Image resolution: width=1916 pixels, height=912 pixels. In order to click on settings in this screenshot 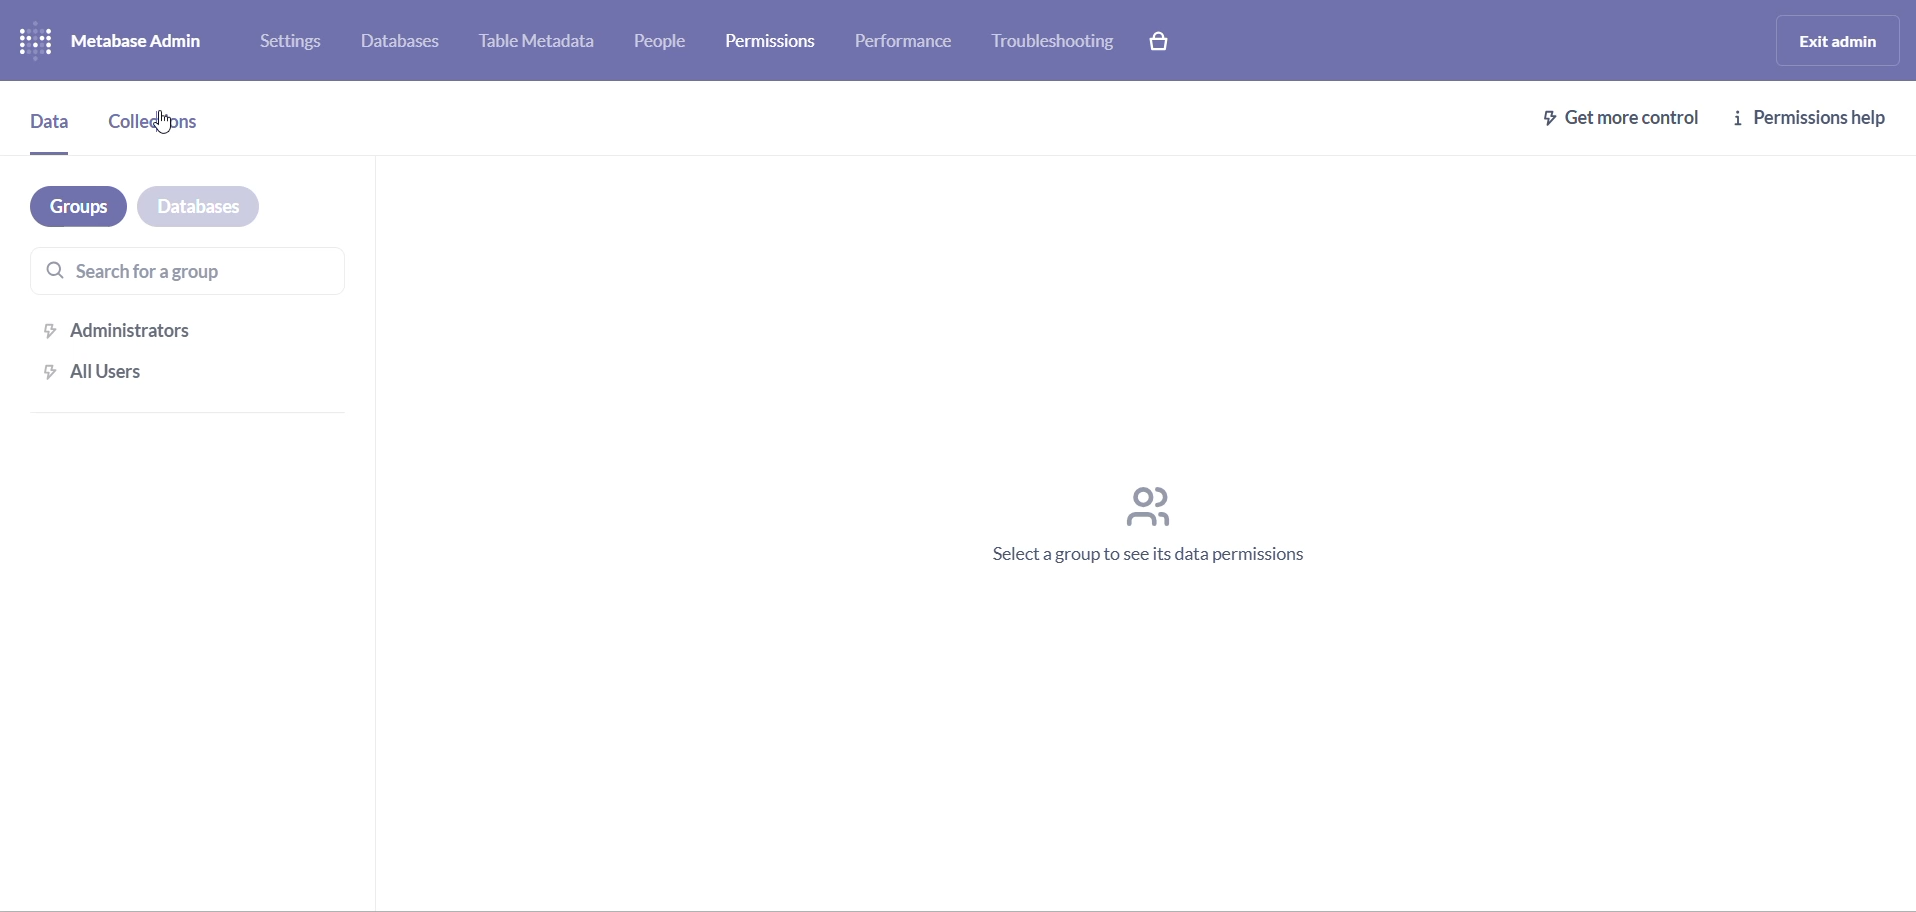, I will do `click(298, 45)`.